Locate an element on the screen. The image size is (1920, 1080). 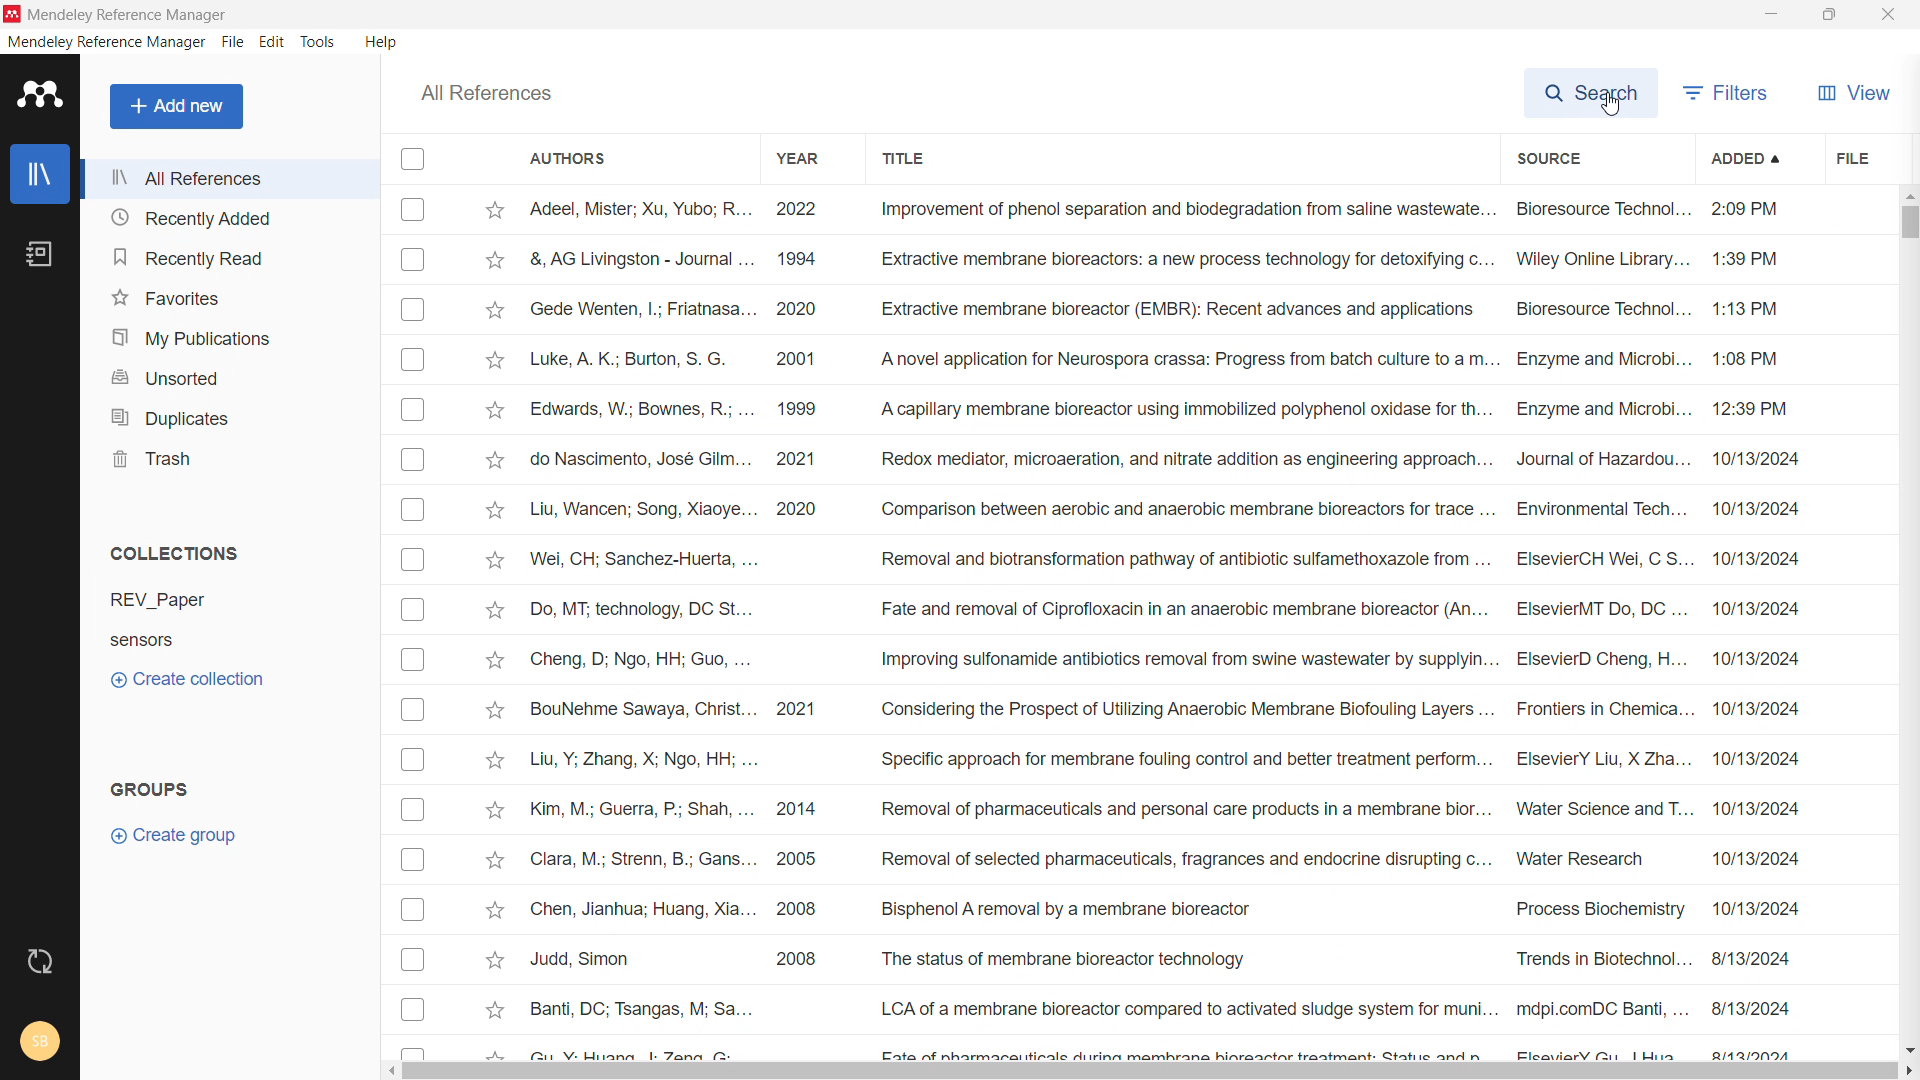
help is located at coordinates (382, 43).